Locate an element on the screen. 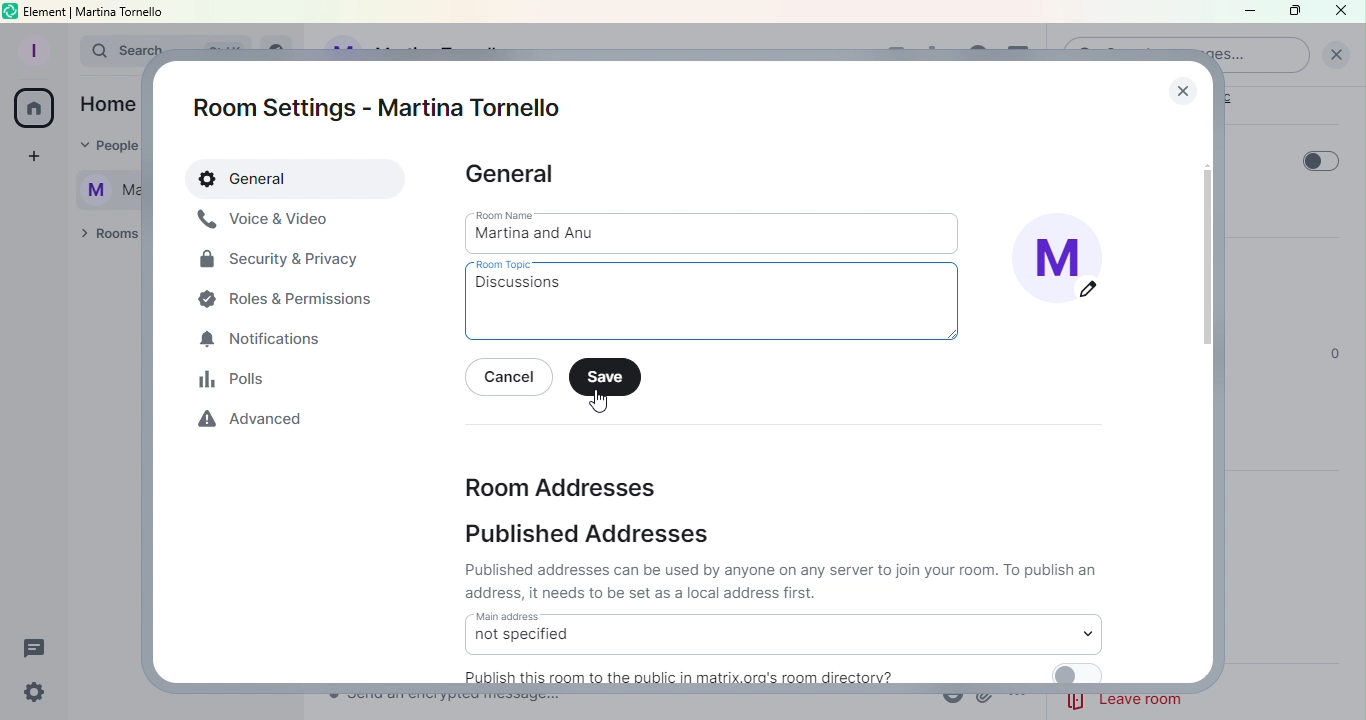  Display image is located at coordinates (1067, 264).